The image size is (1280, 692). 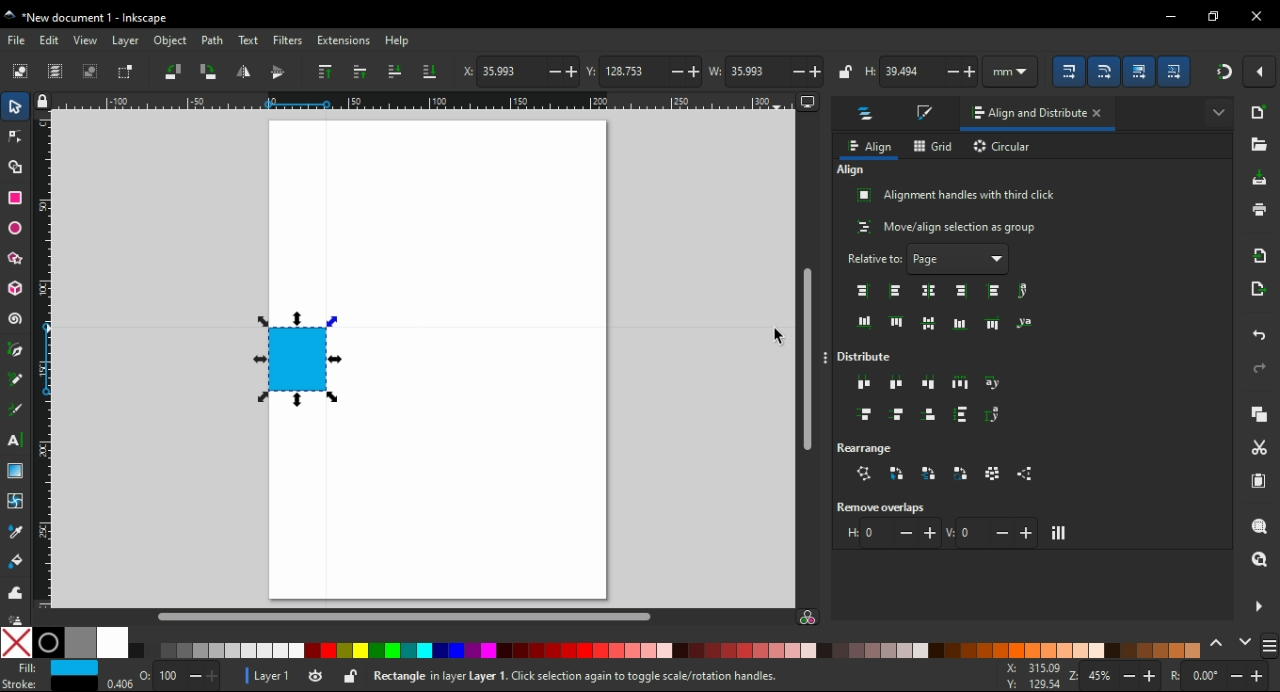 What do you see at coordinates (900, 473) in the screenshot?
I see `exchange positions of selected objects - selection order` at bounding box center [900, 473].